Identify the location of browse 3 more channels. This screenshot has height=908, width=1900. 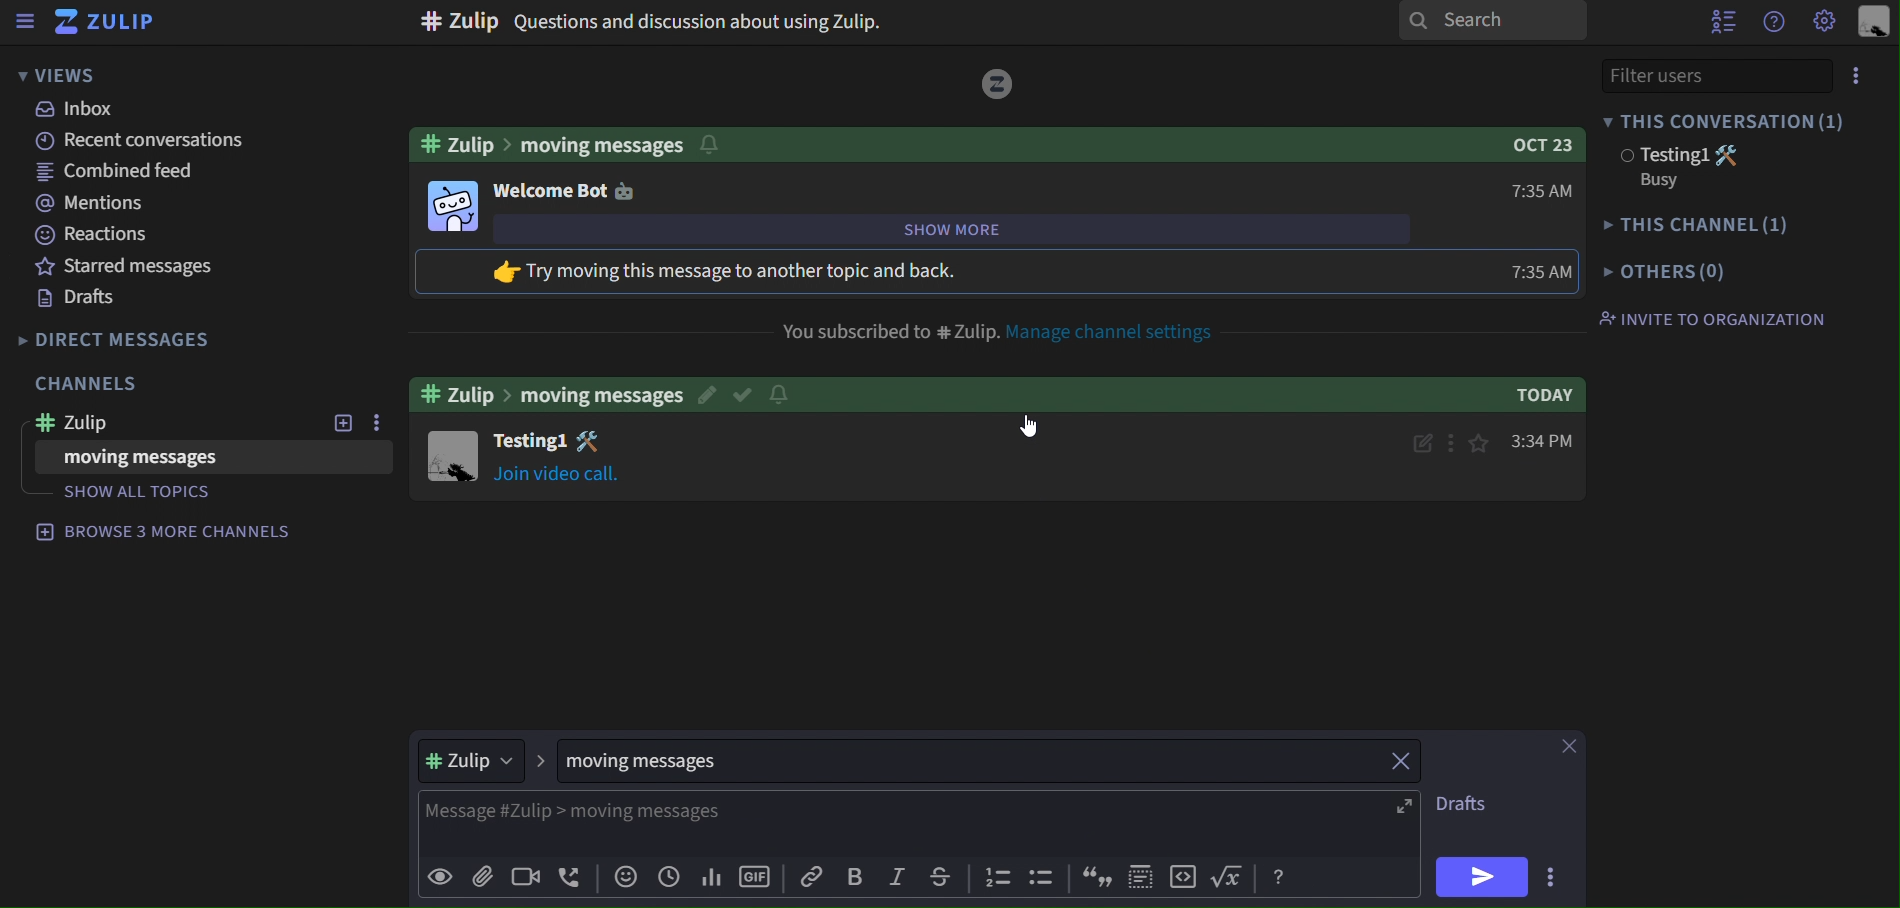
(166, 530).